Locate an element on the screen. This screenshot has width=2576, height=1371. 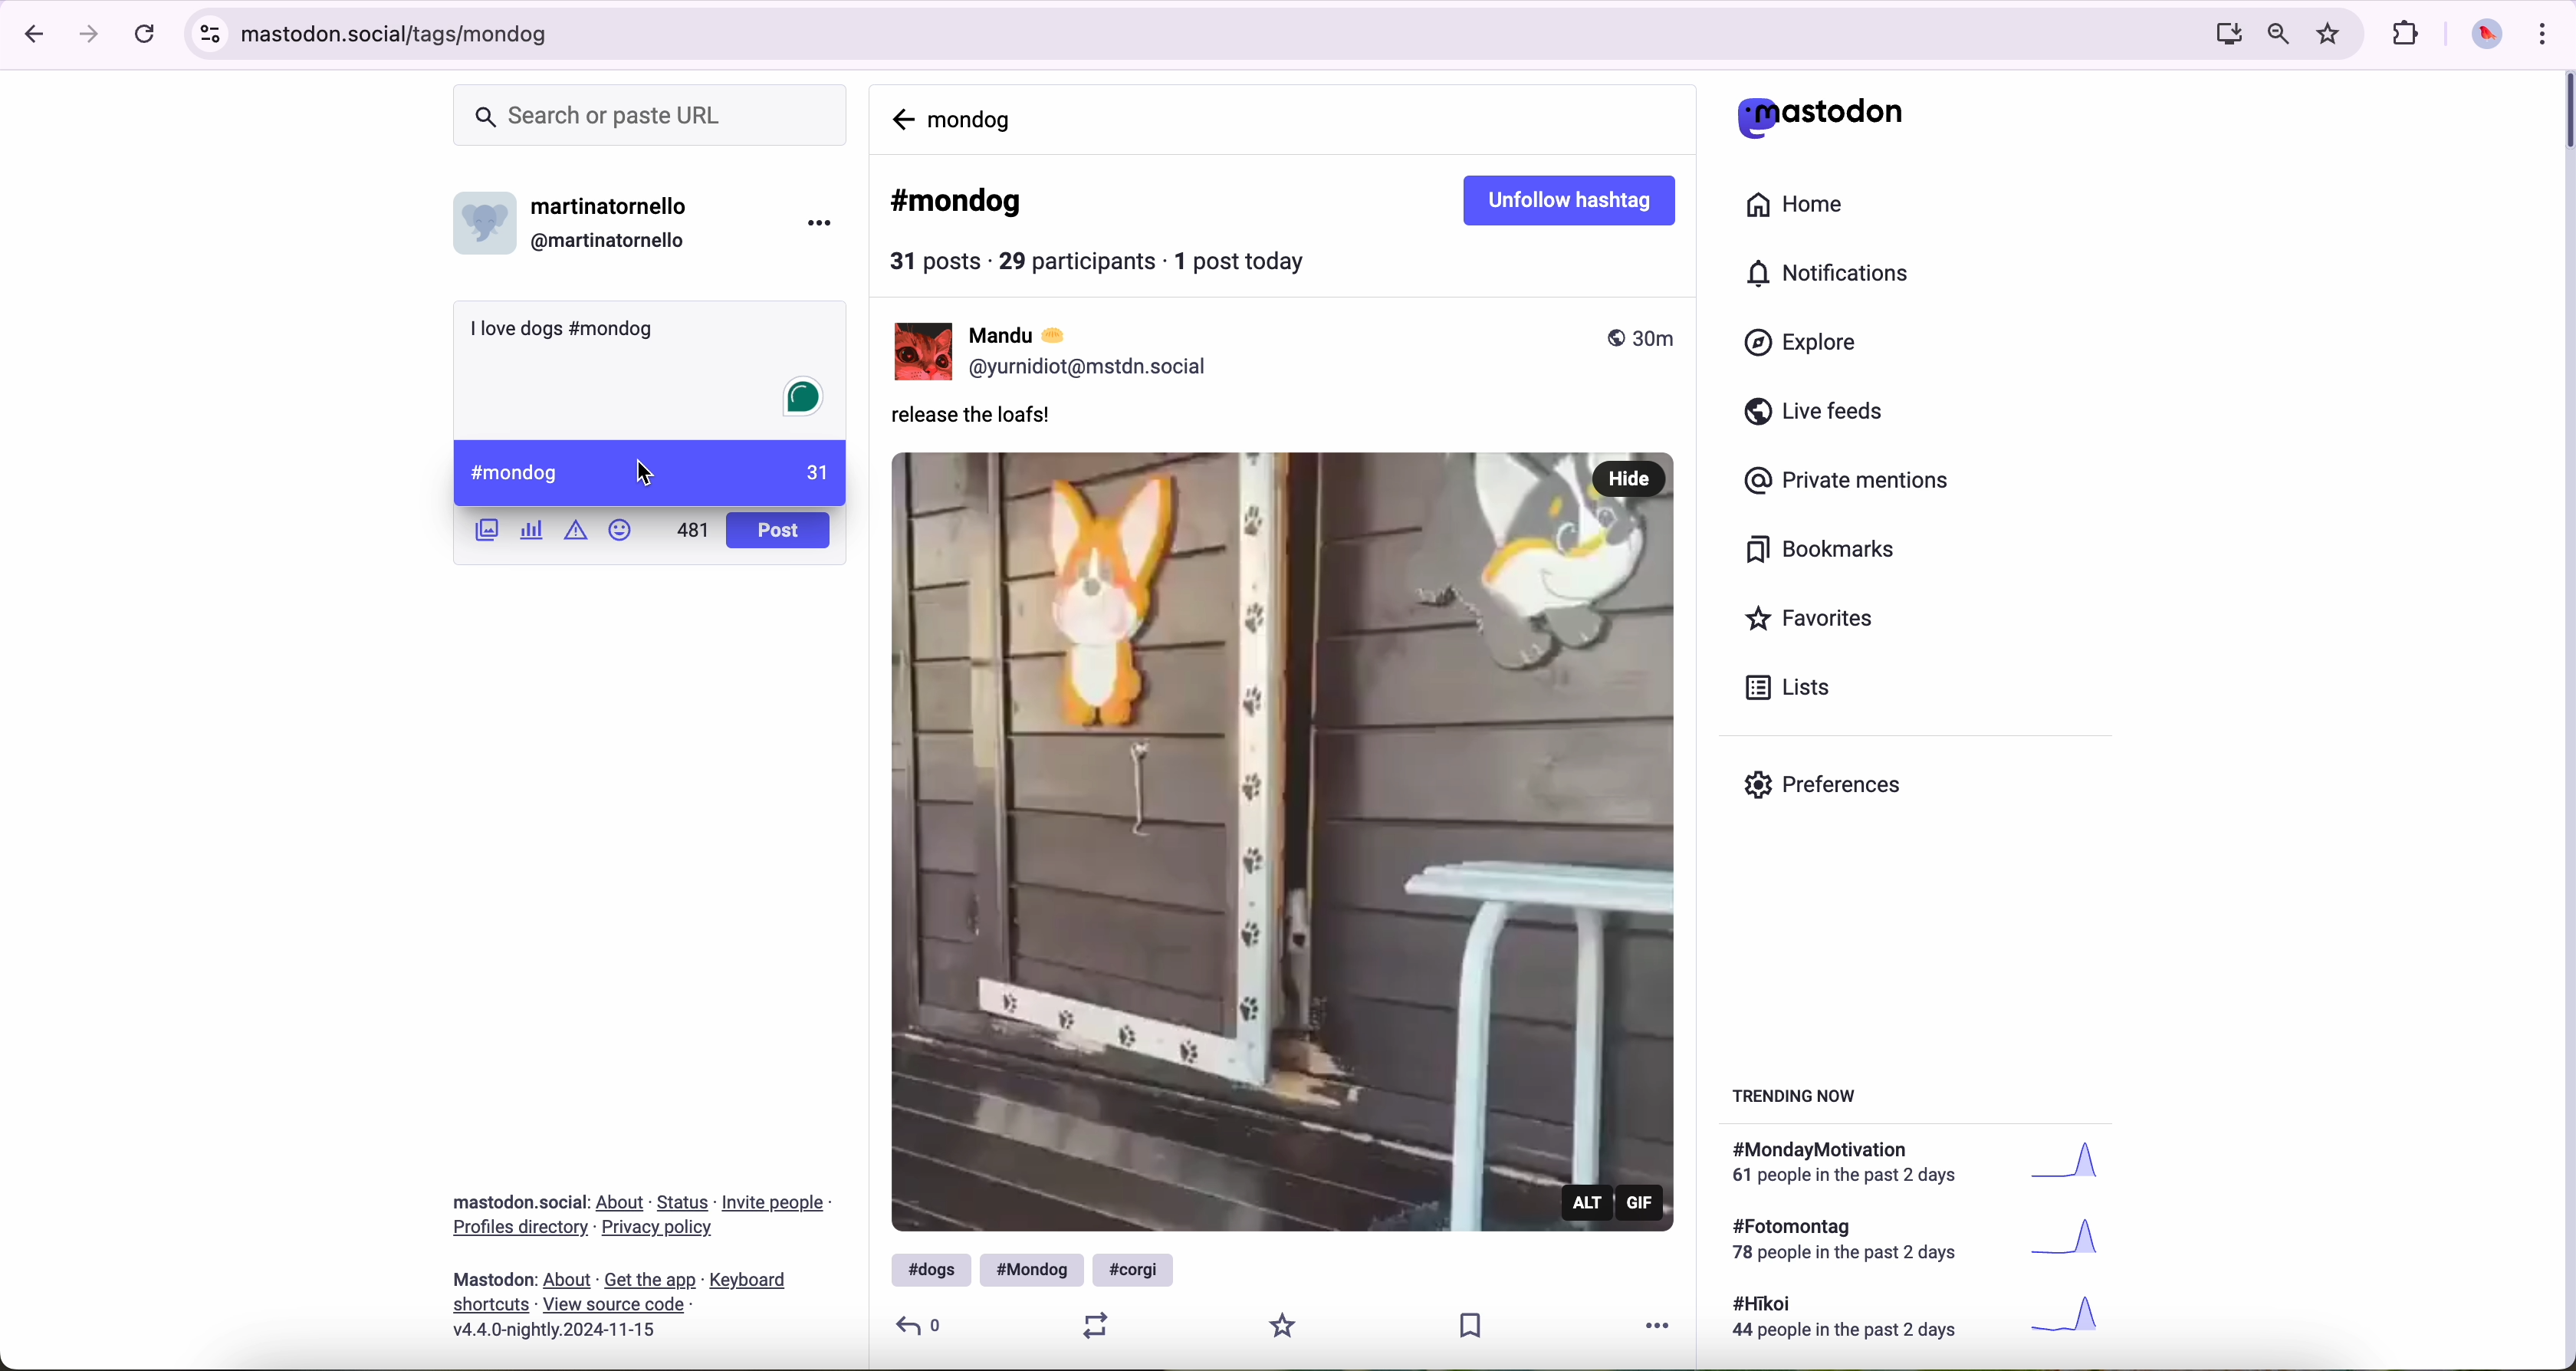
I love dogs #mondog is located at coordinates (567, 329).